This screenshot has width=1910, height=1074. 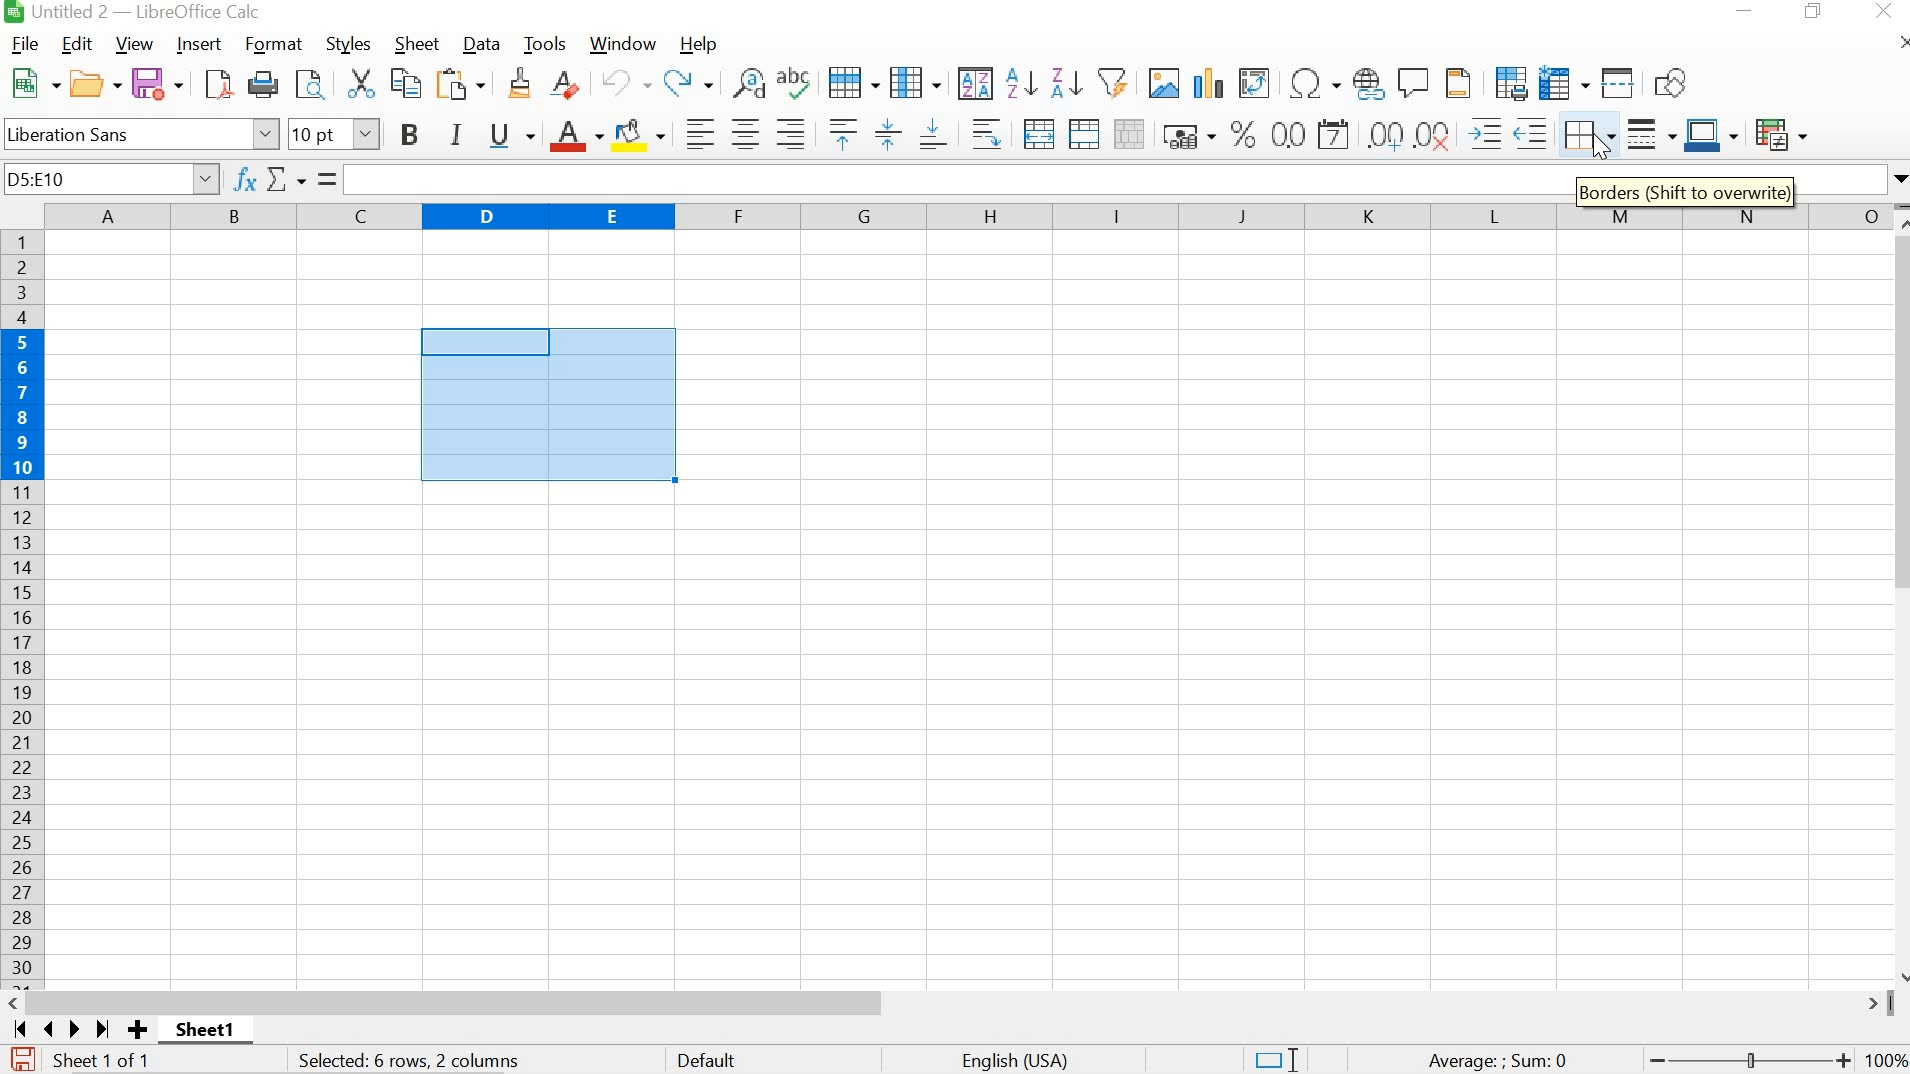 What do you see at coordinates (245, 179) in the screenshot?
I see `function wizard` at bounding box center [245, 179].